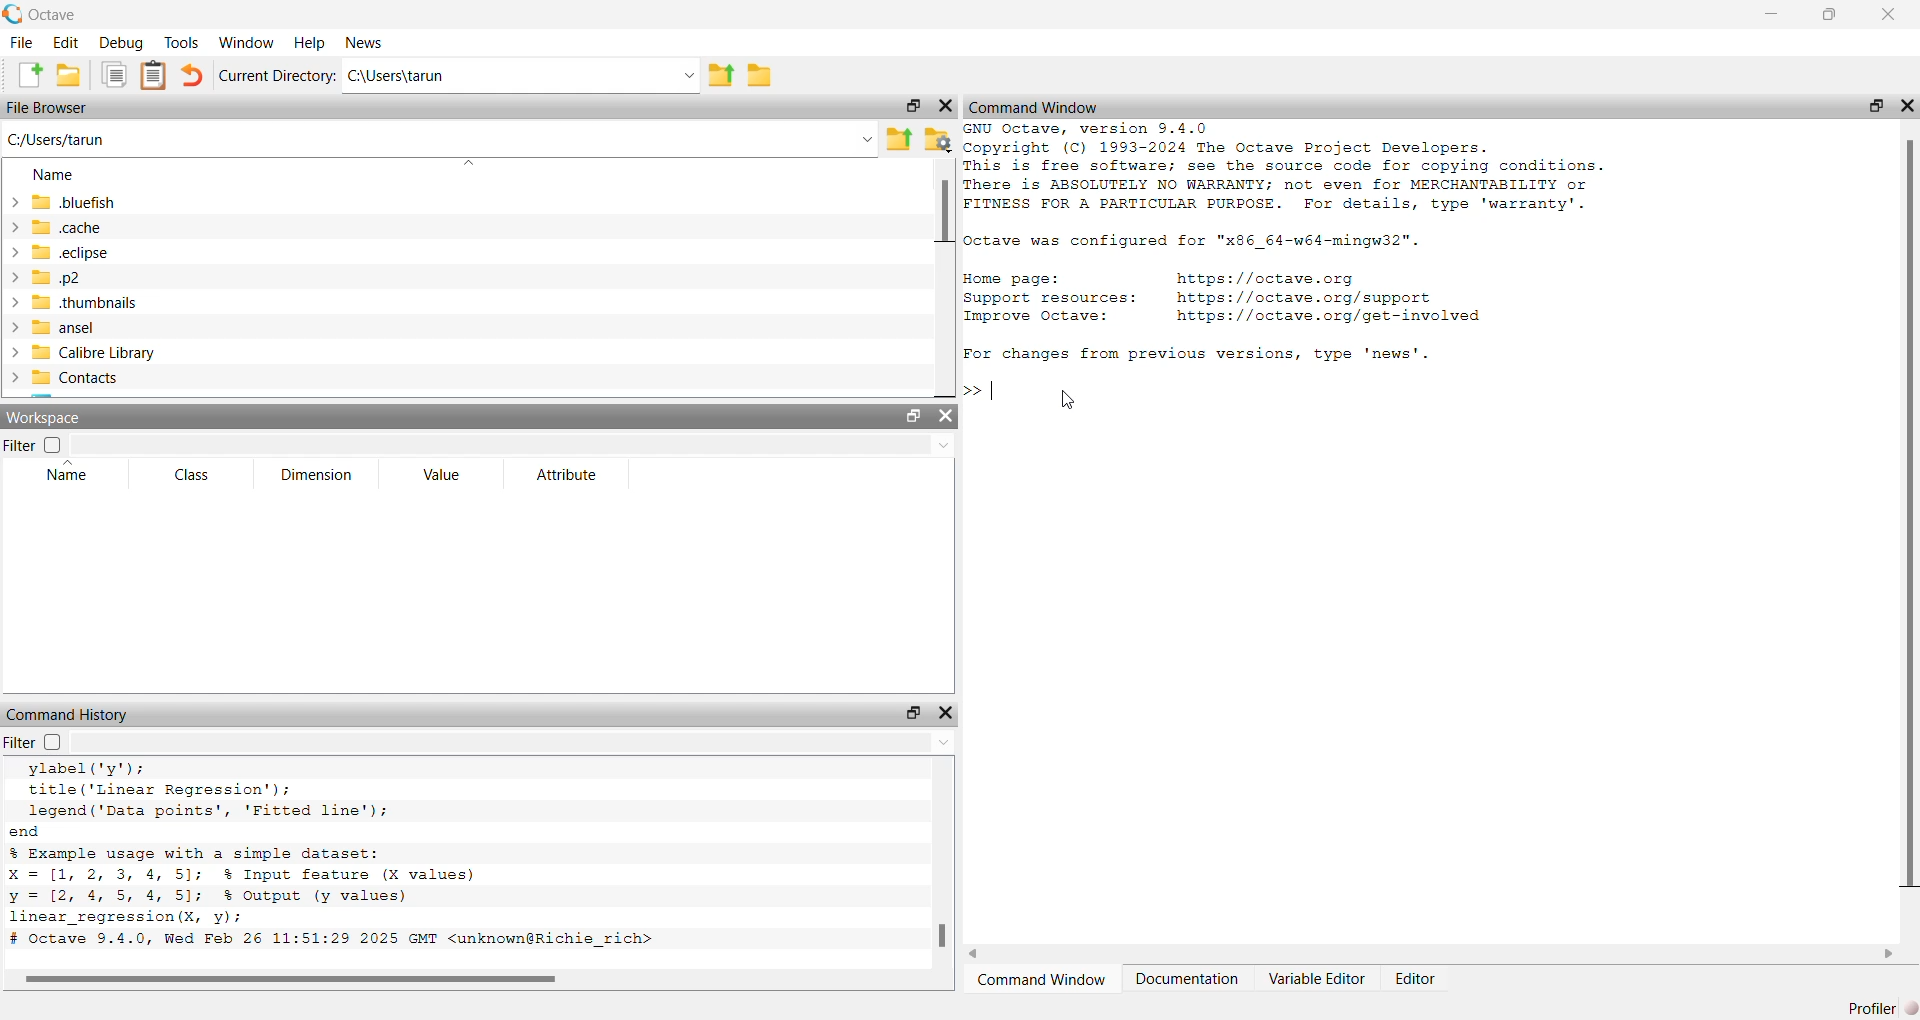 This screenshot has width=1920, height=1020. What do you see at coordinates (1908, 103) in the screenshot?
I see `hide widget` at bounding box center [1908, 103].